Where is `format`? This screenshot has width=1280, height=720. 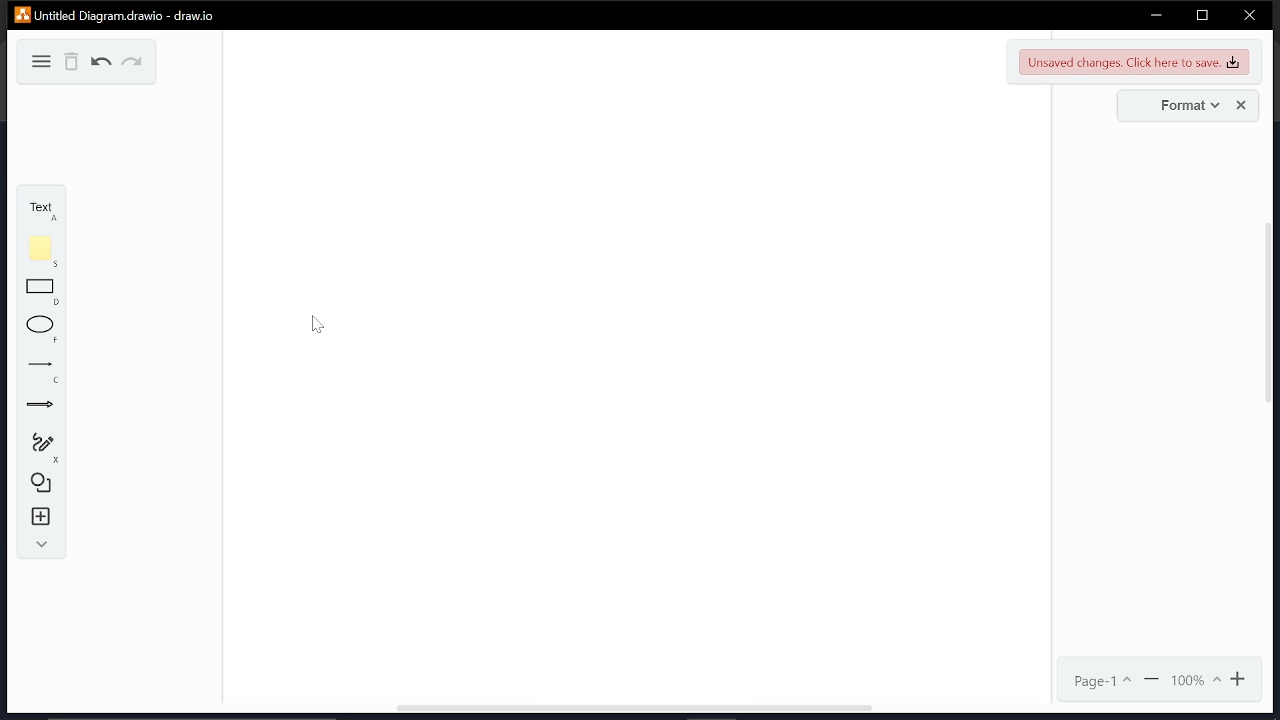
format is located at coordinates (1185, 106).